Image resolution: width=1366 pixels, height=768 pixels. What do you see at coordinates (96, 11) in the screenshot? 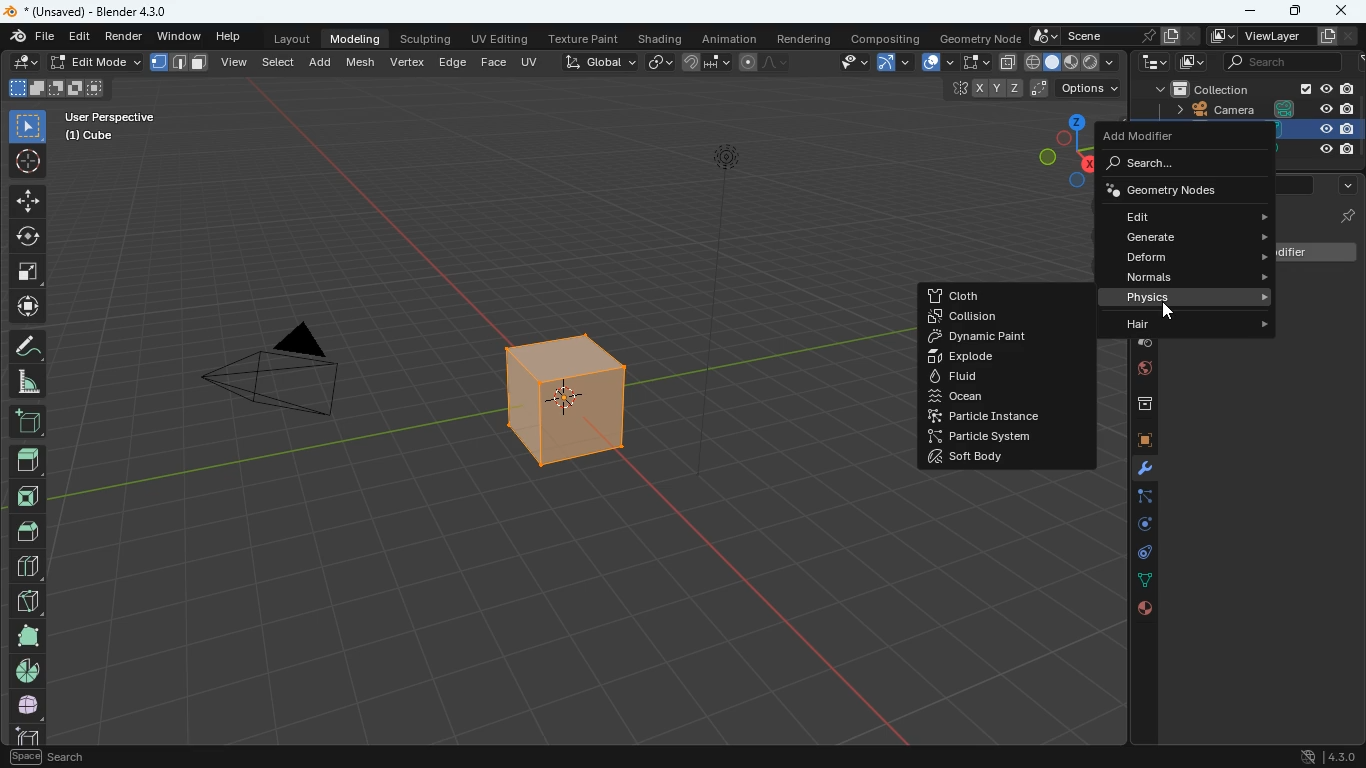
I see `blender` at bounding box center [96, 11].